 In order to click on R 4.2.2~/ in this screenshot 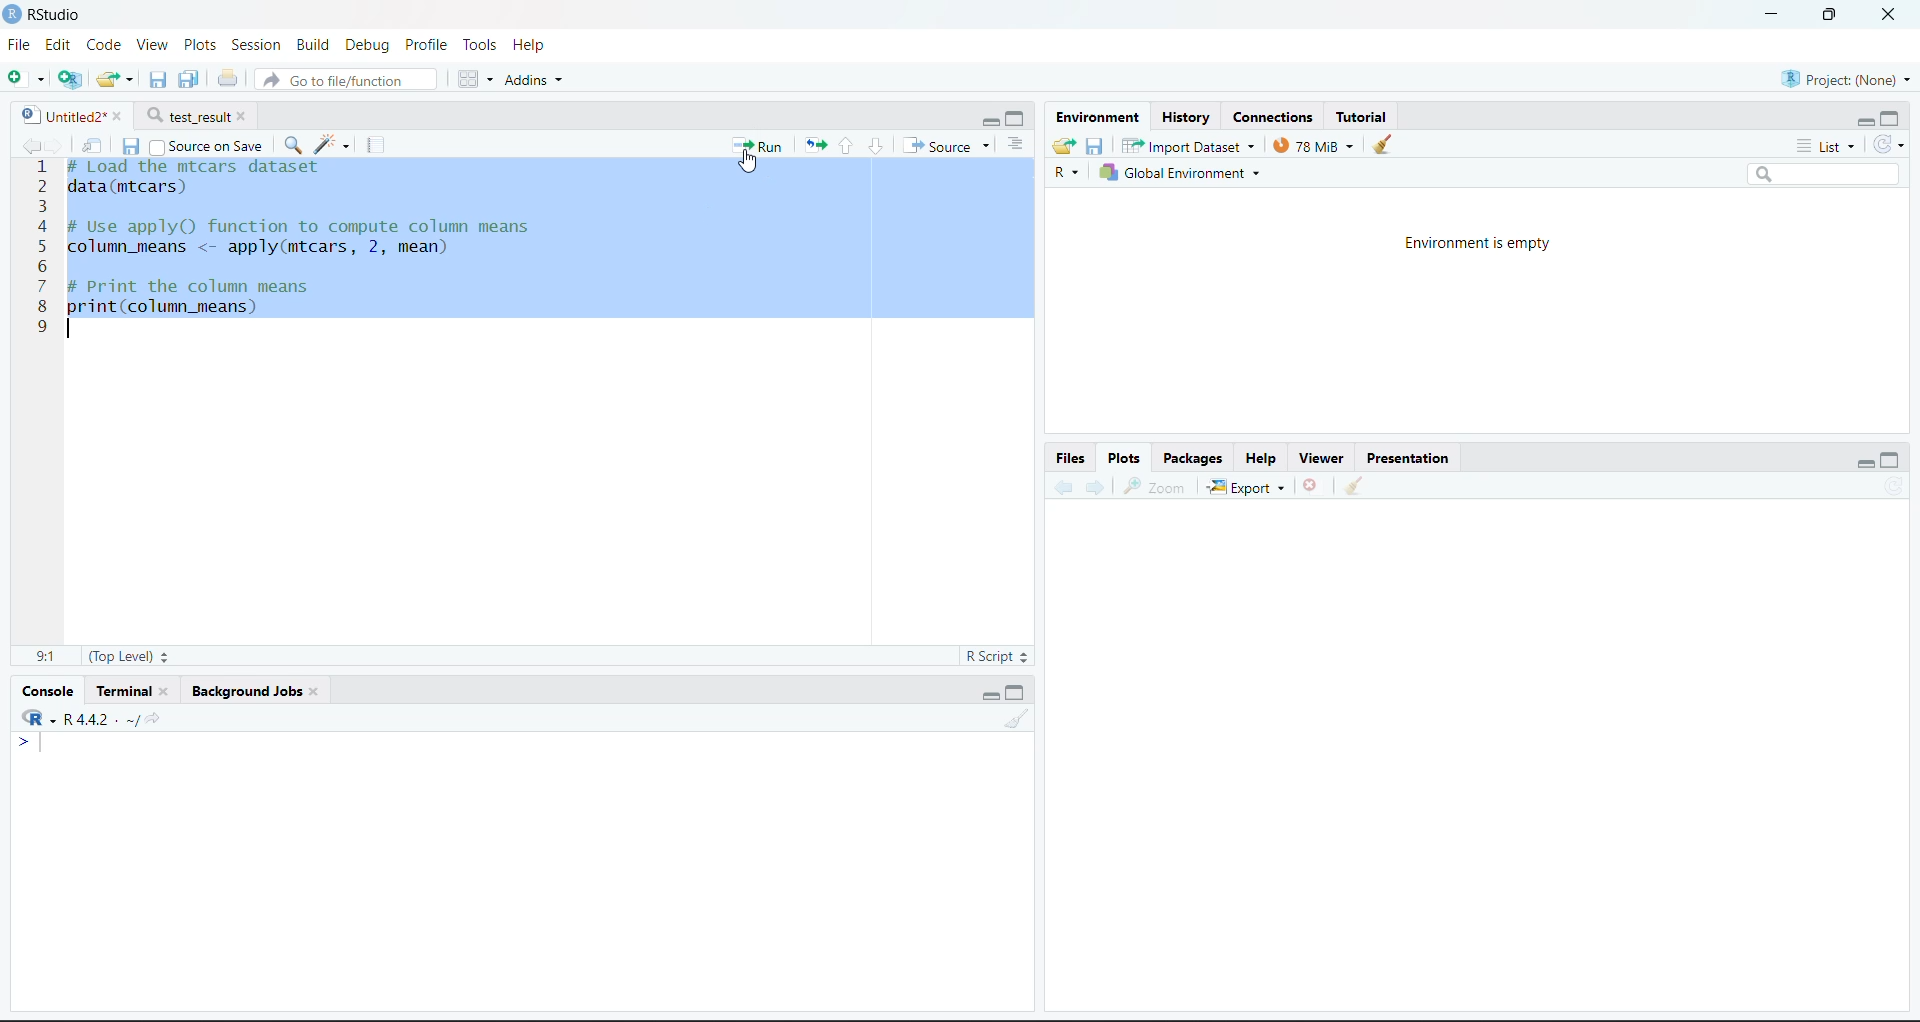, I will do `click(99, 718)`.